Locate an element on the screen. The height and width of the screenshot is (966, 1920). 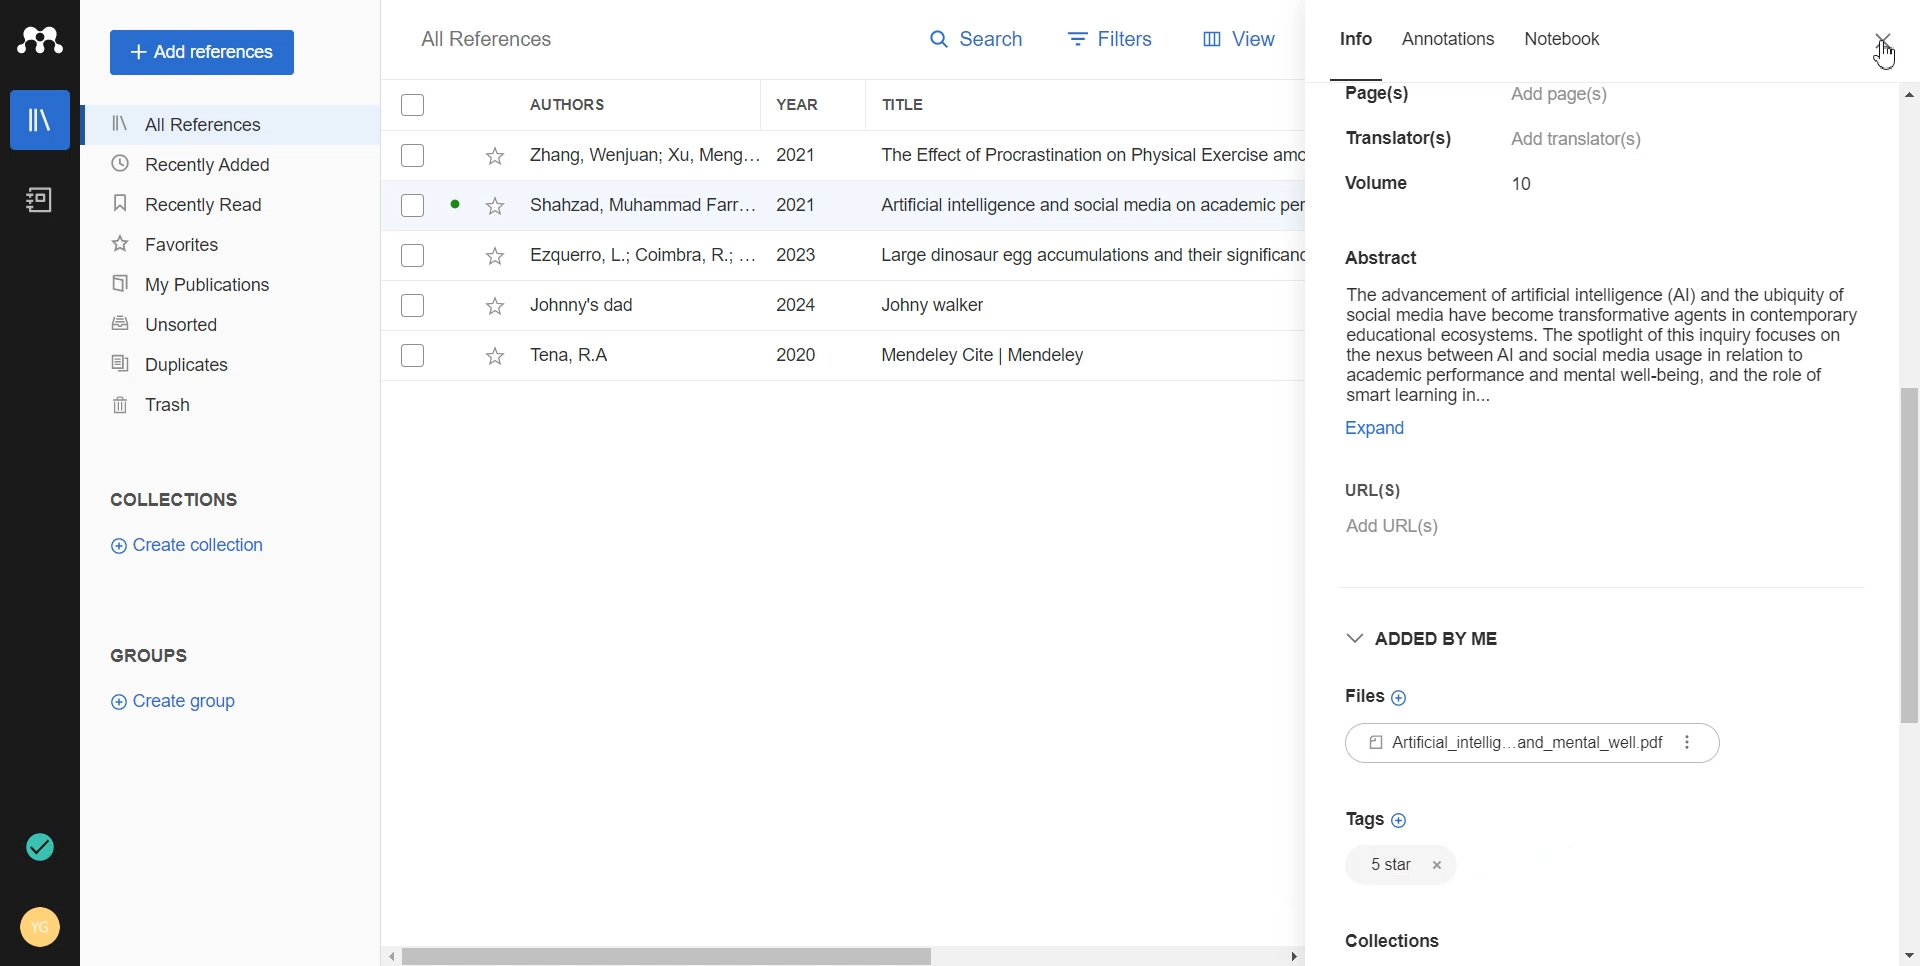
All References is located at coordinates (488, 39).